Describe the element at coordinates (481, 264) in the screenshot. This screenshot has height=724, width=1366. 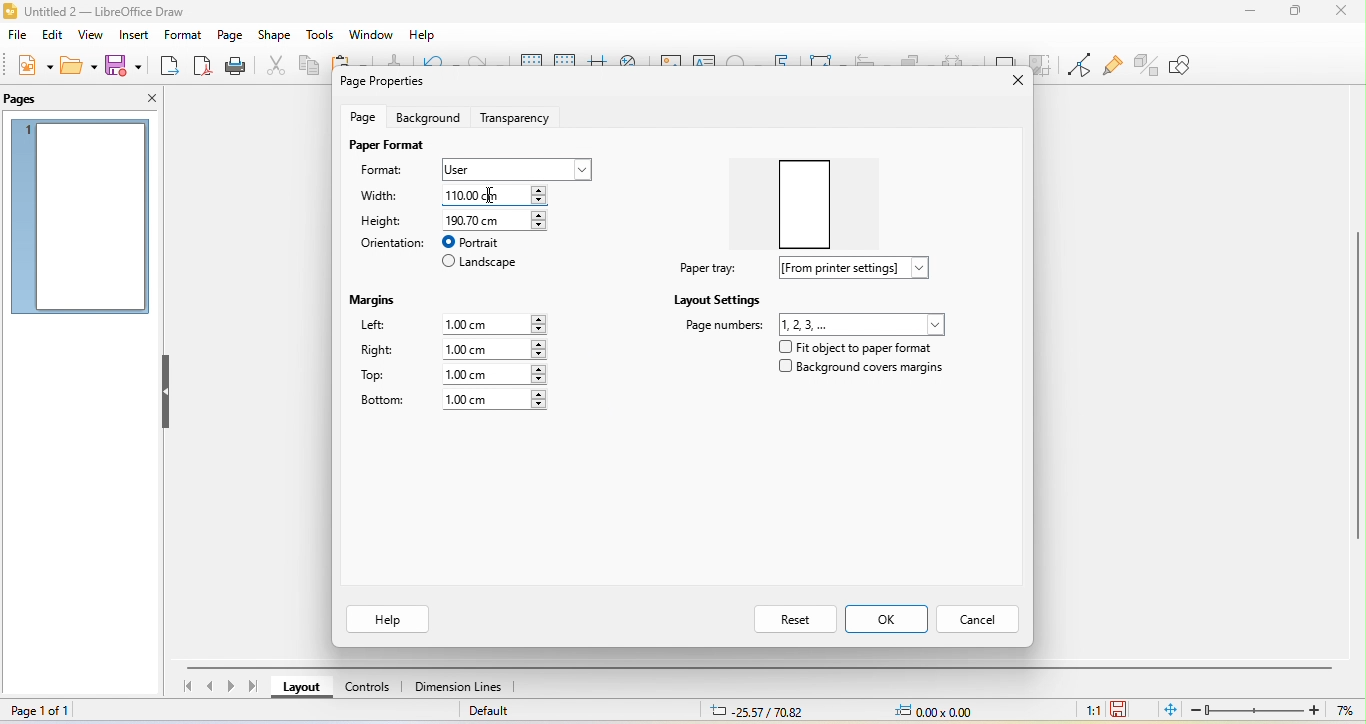
I see `landscape` at that location.